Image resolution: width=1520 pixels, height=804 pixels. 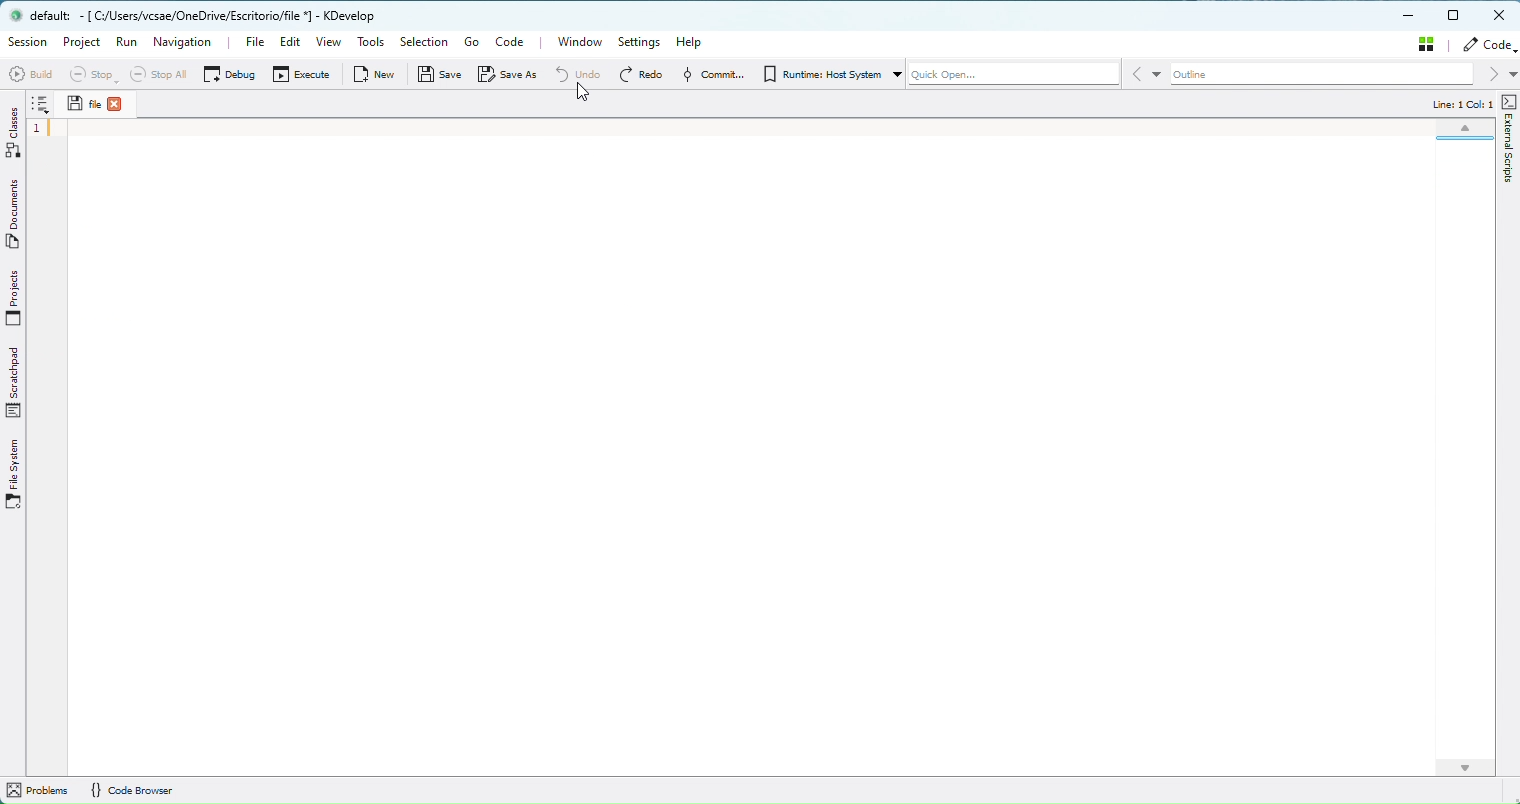 What do you see at coordinates (512, 41) in the screenshot?
I see `Code` at bounding box center [512, 41].